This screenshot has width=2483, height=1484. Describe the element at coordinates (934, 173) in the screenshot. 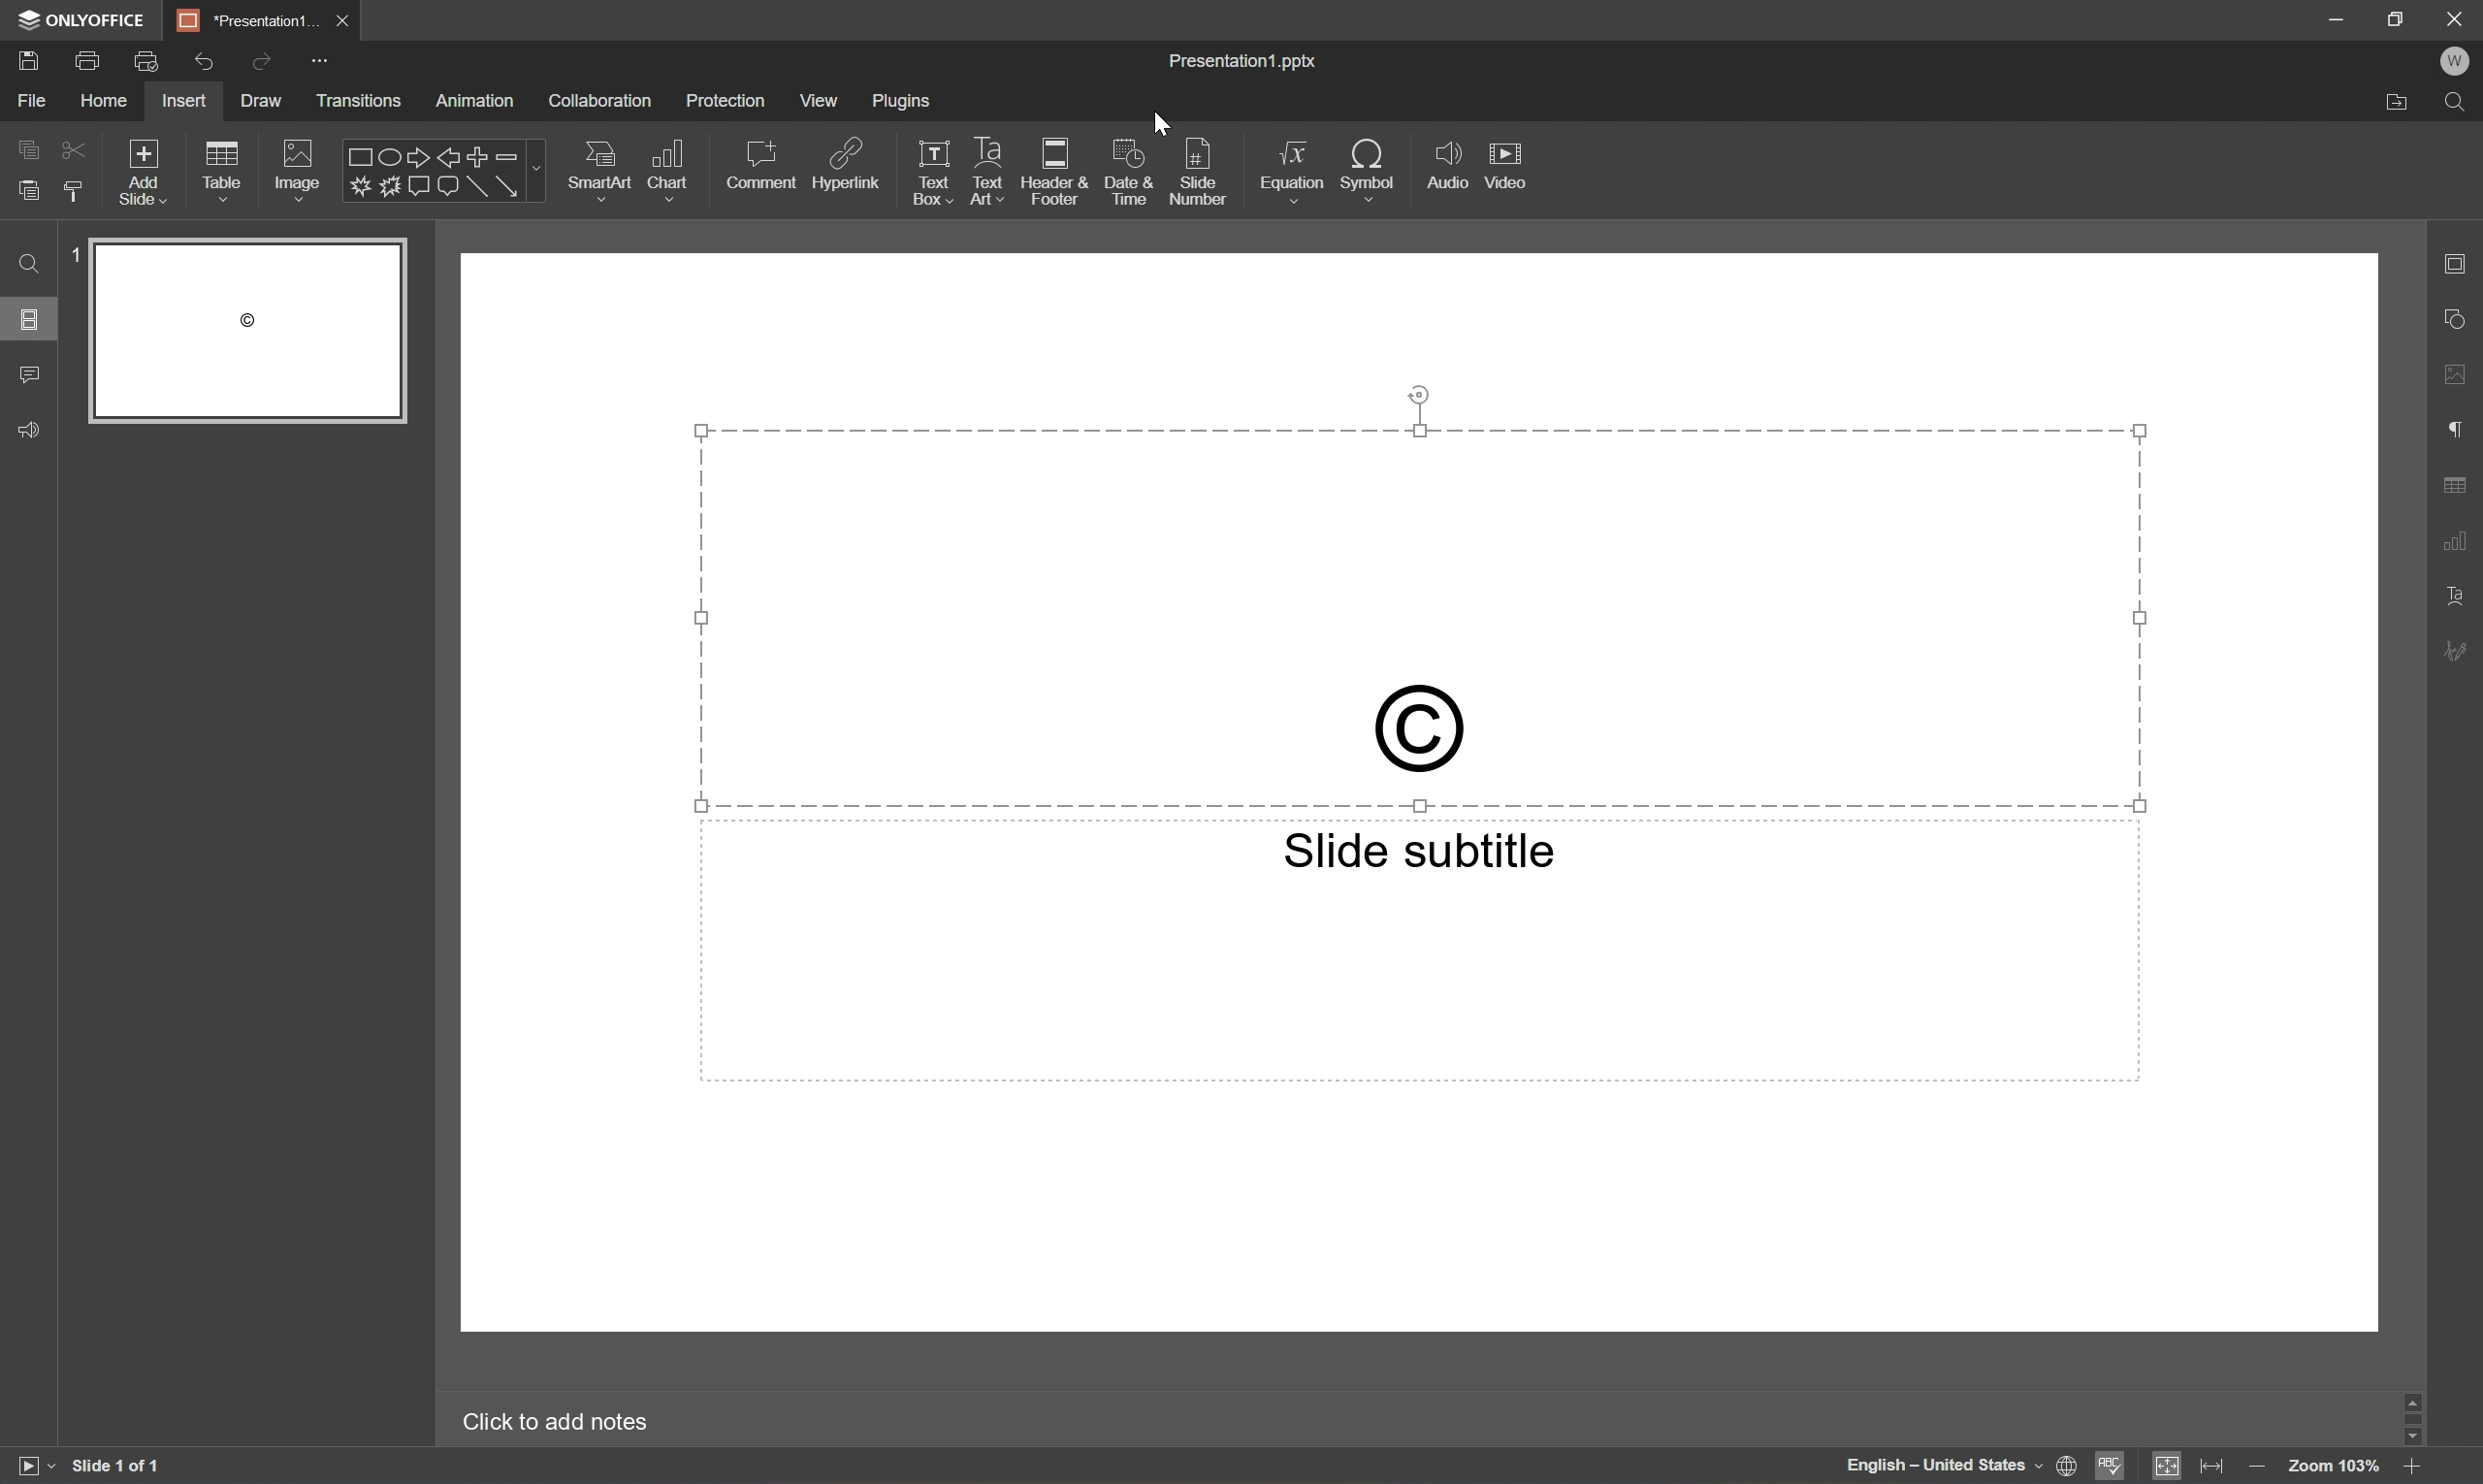

I see `Text Box` at that location.